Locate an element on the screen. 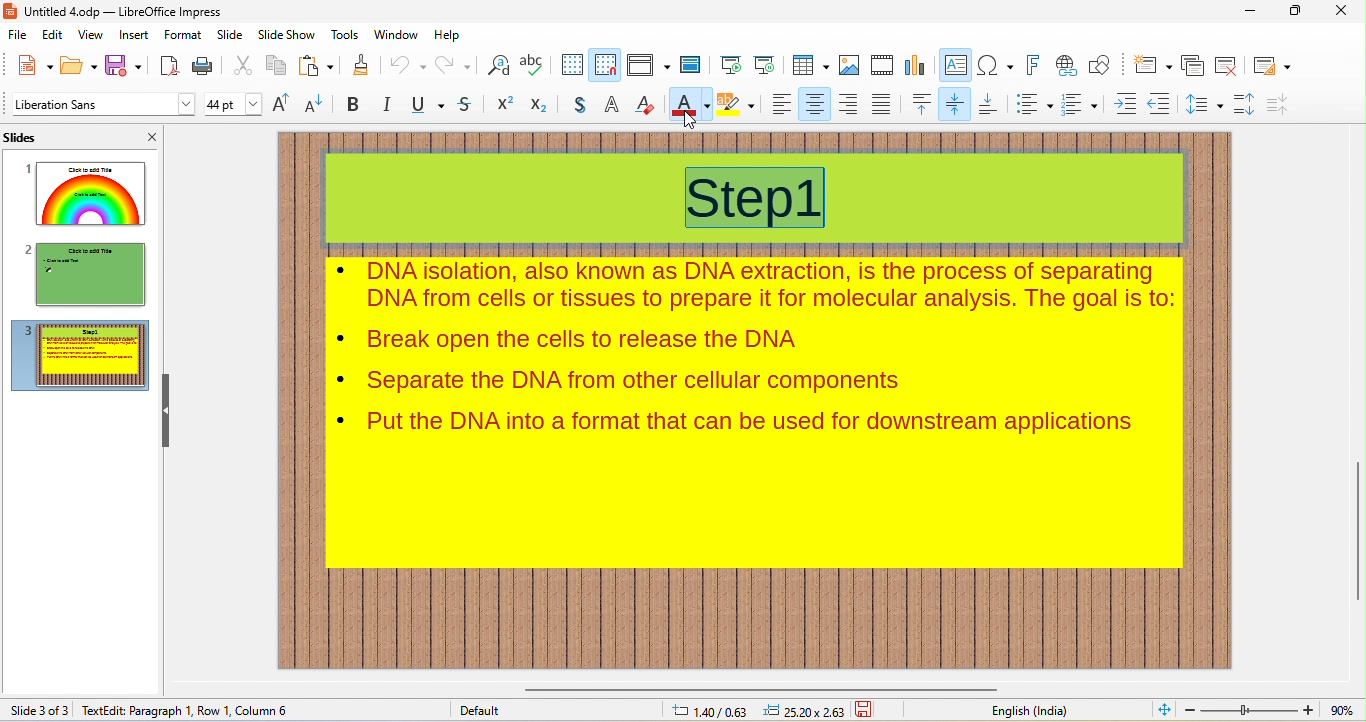 This screenshot has height=722, width=1366. align top is located at coordinates (920, 105).